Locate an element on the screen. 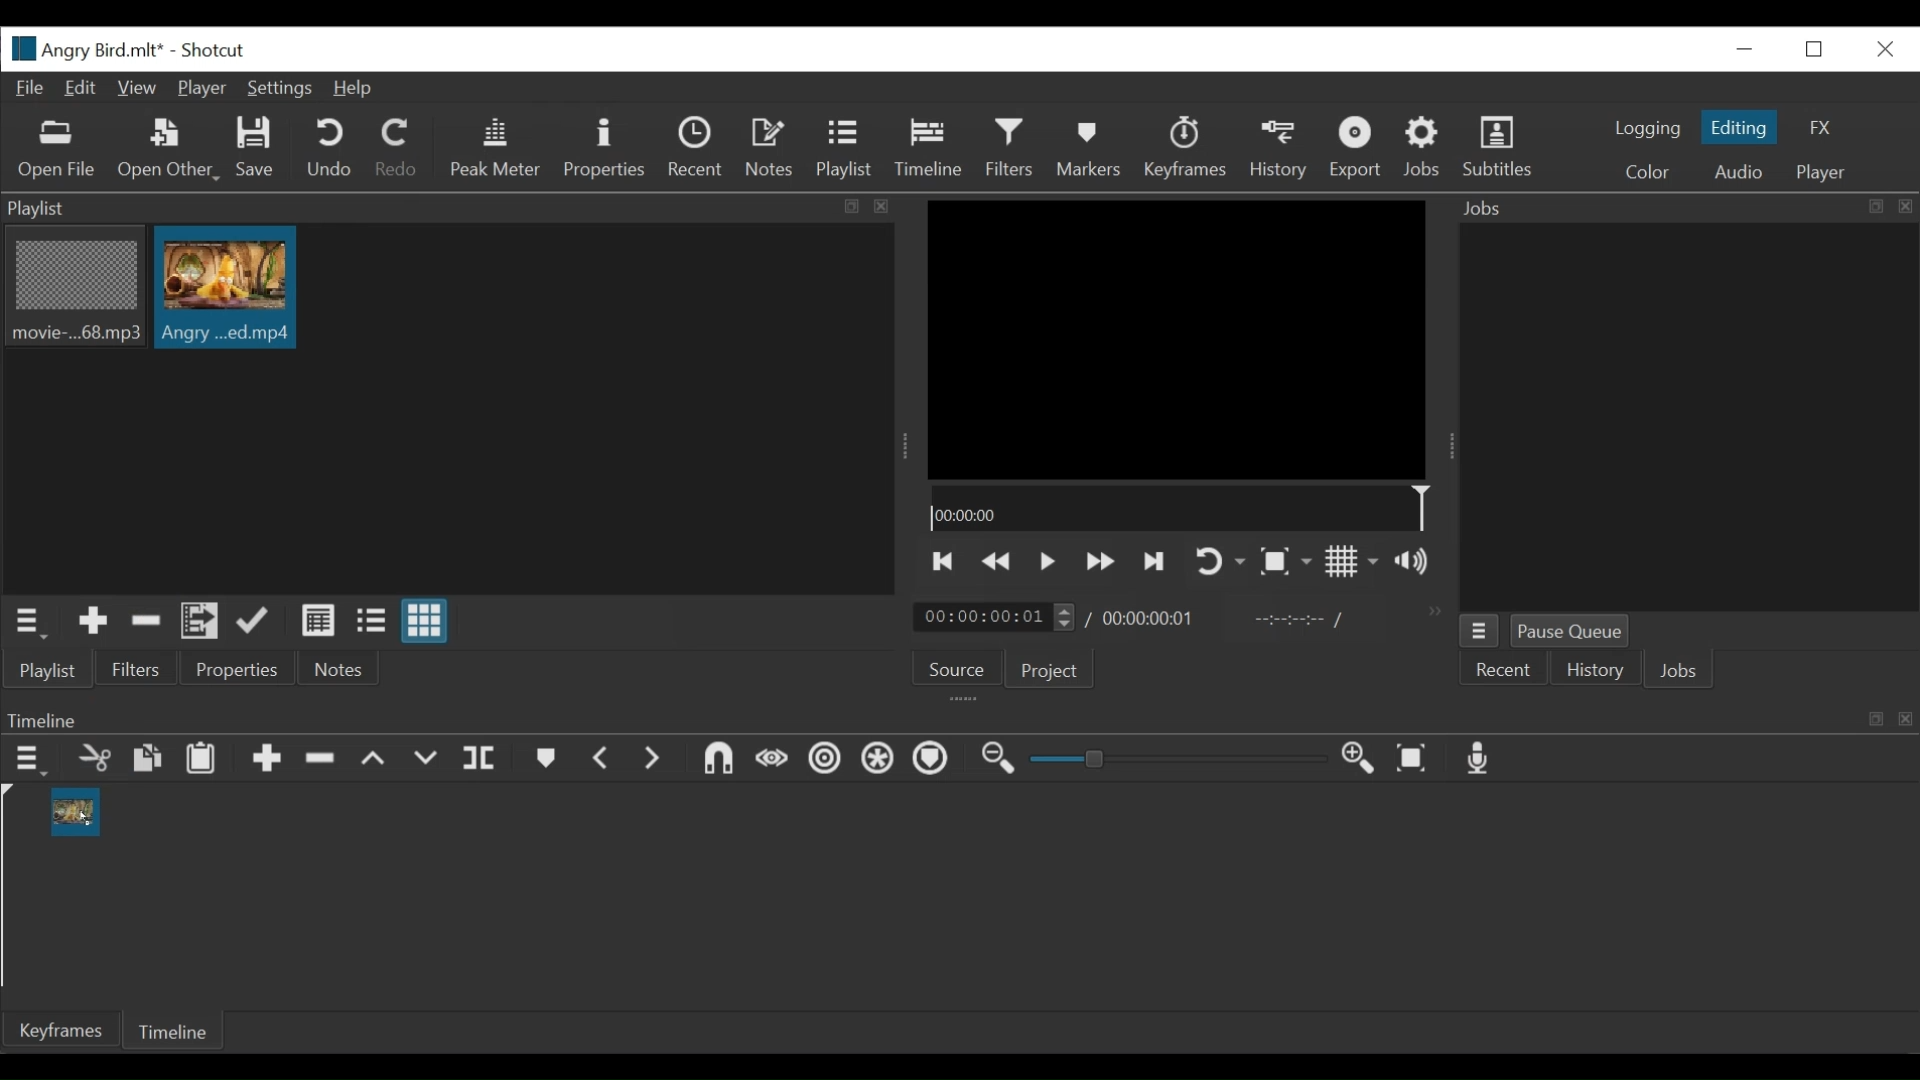 Image resolution: width=1920 pixels, height=1080 pixels. Current Duration is located at coordinates (995, 616).